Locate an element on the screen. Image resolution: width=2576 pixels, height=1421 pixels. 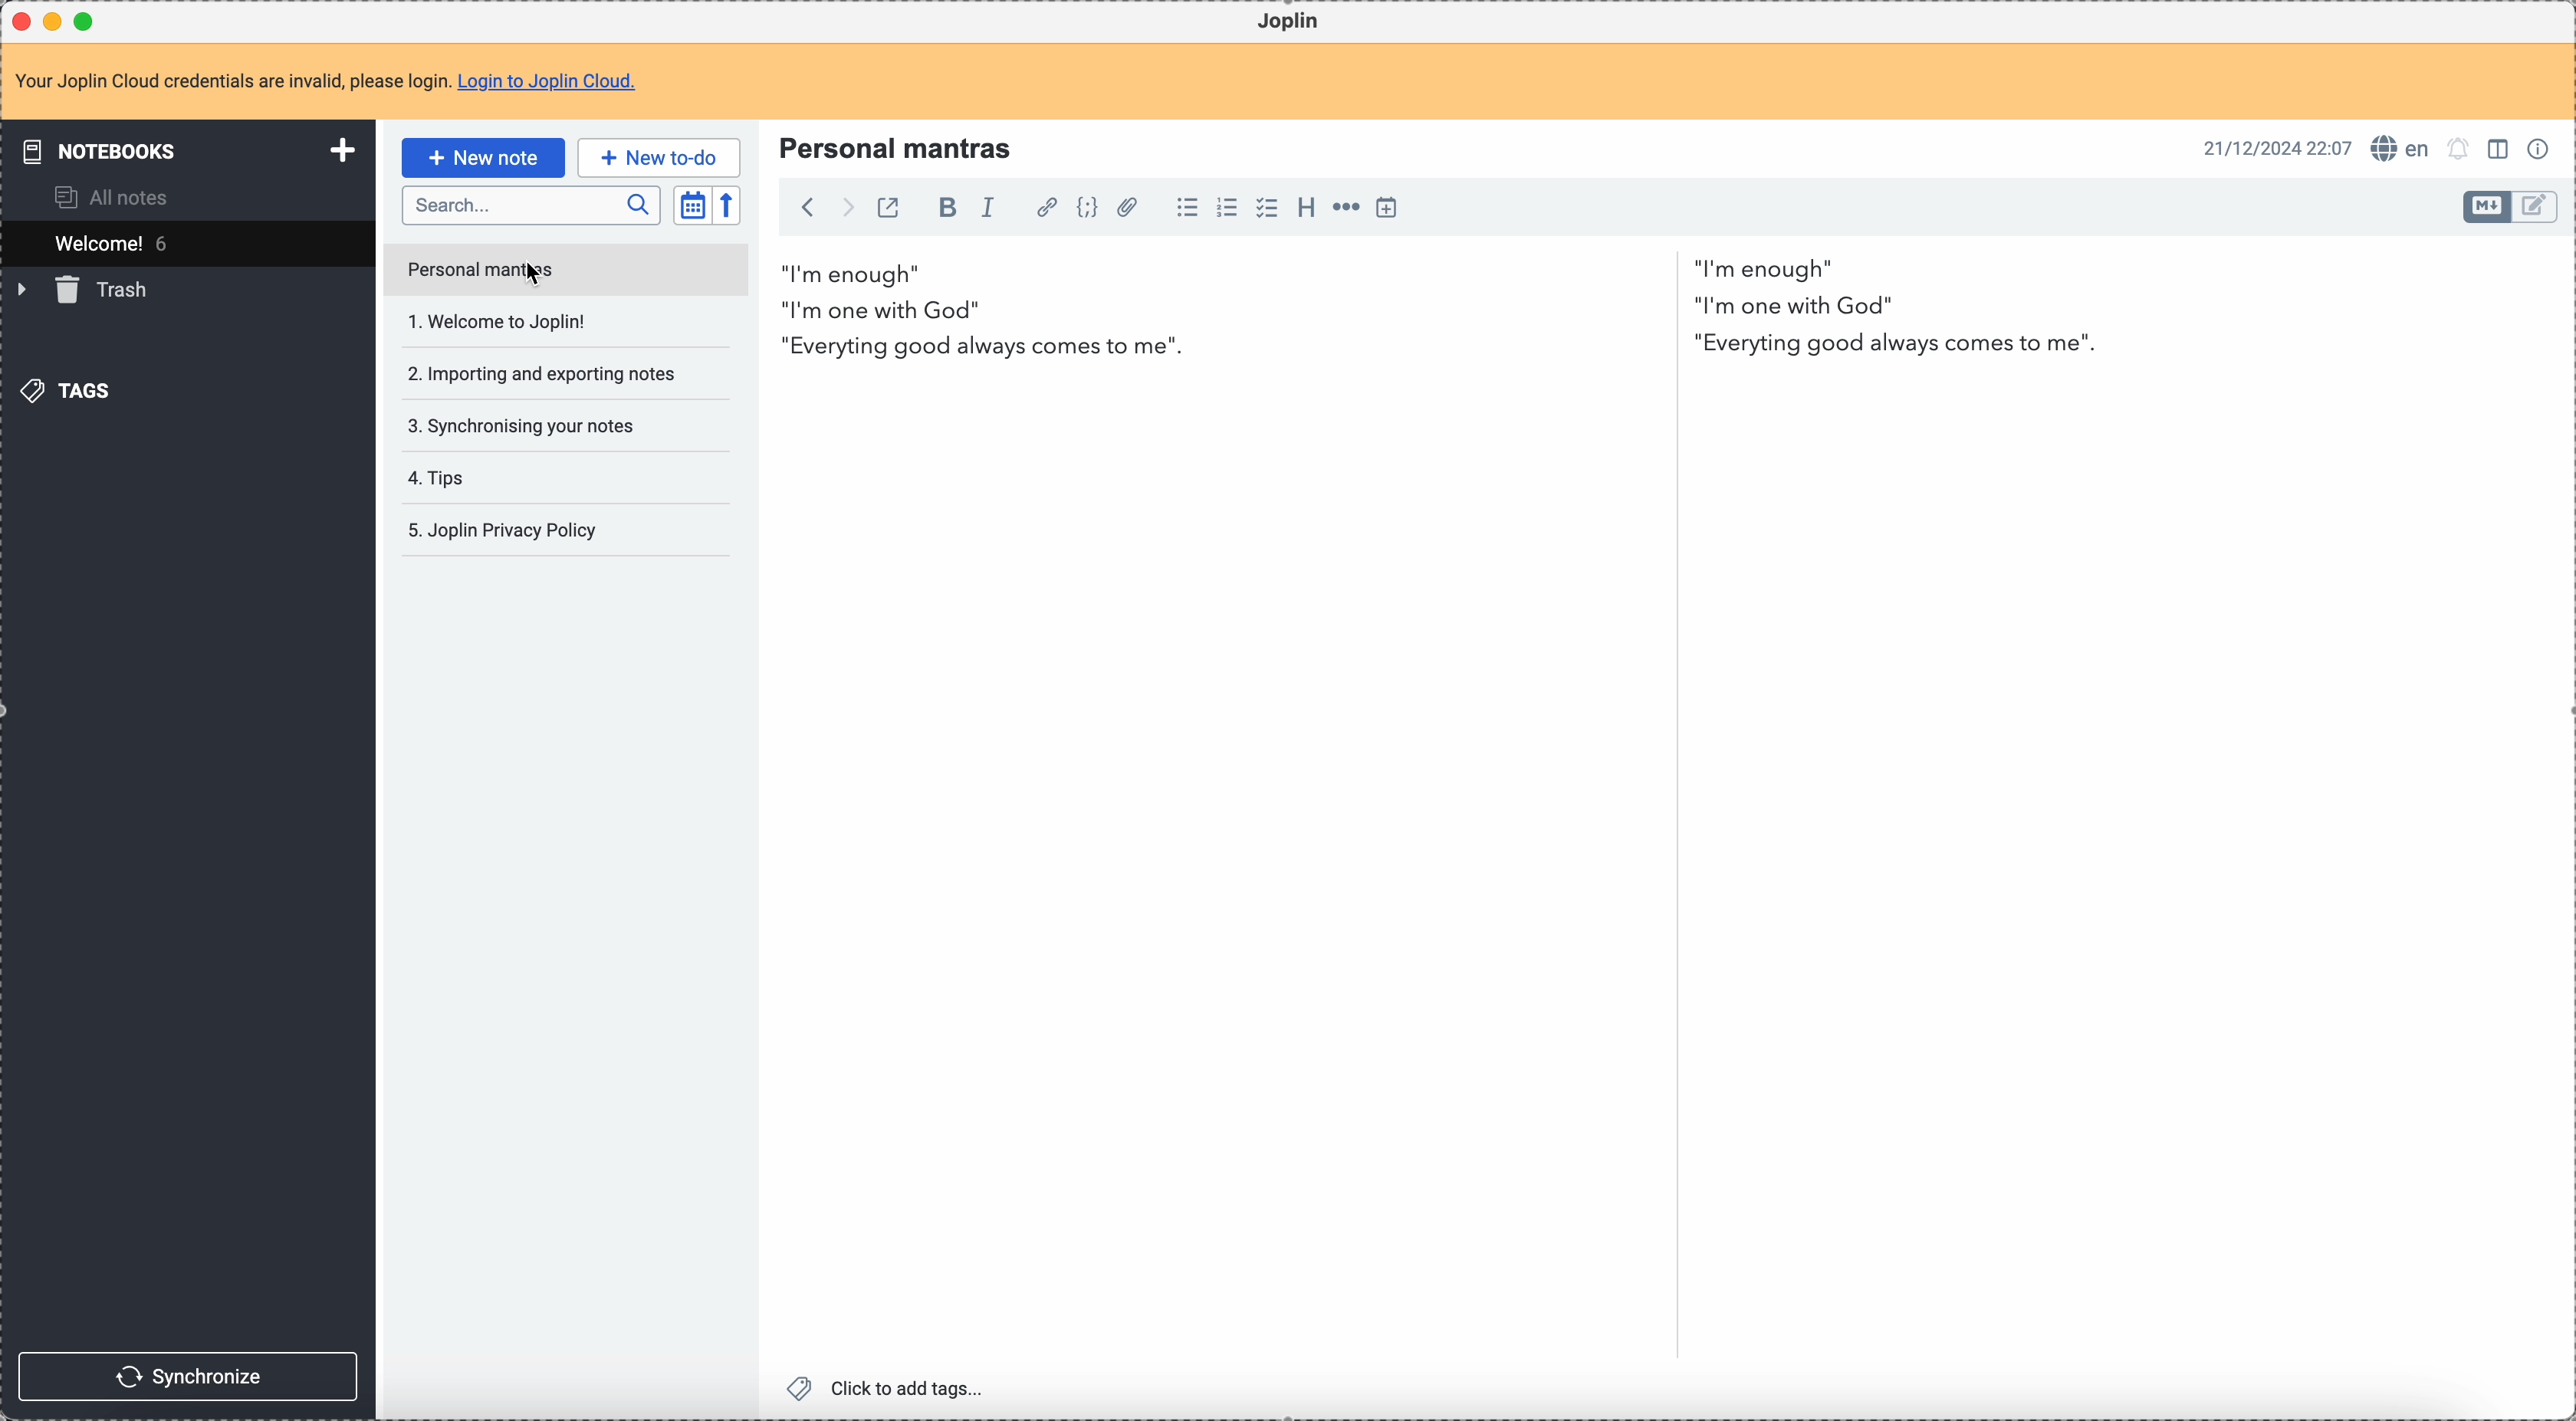
Joplin privacy policy is located at coordinates (505, 531).